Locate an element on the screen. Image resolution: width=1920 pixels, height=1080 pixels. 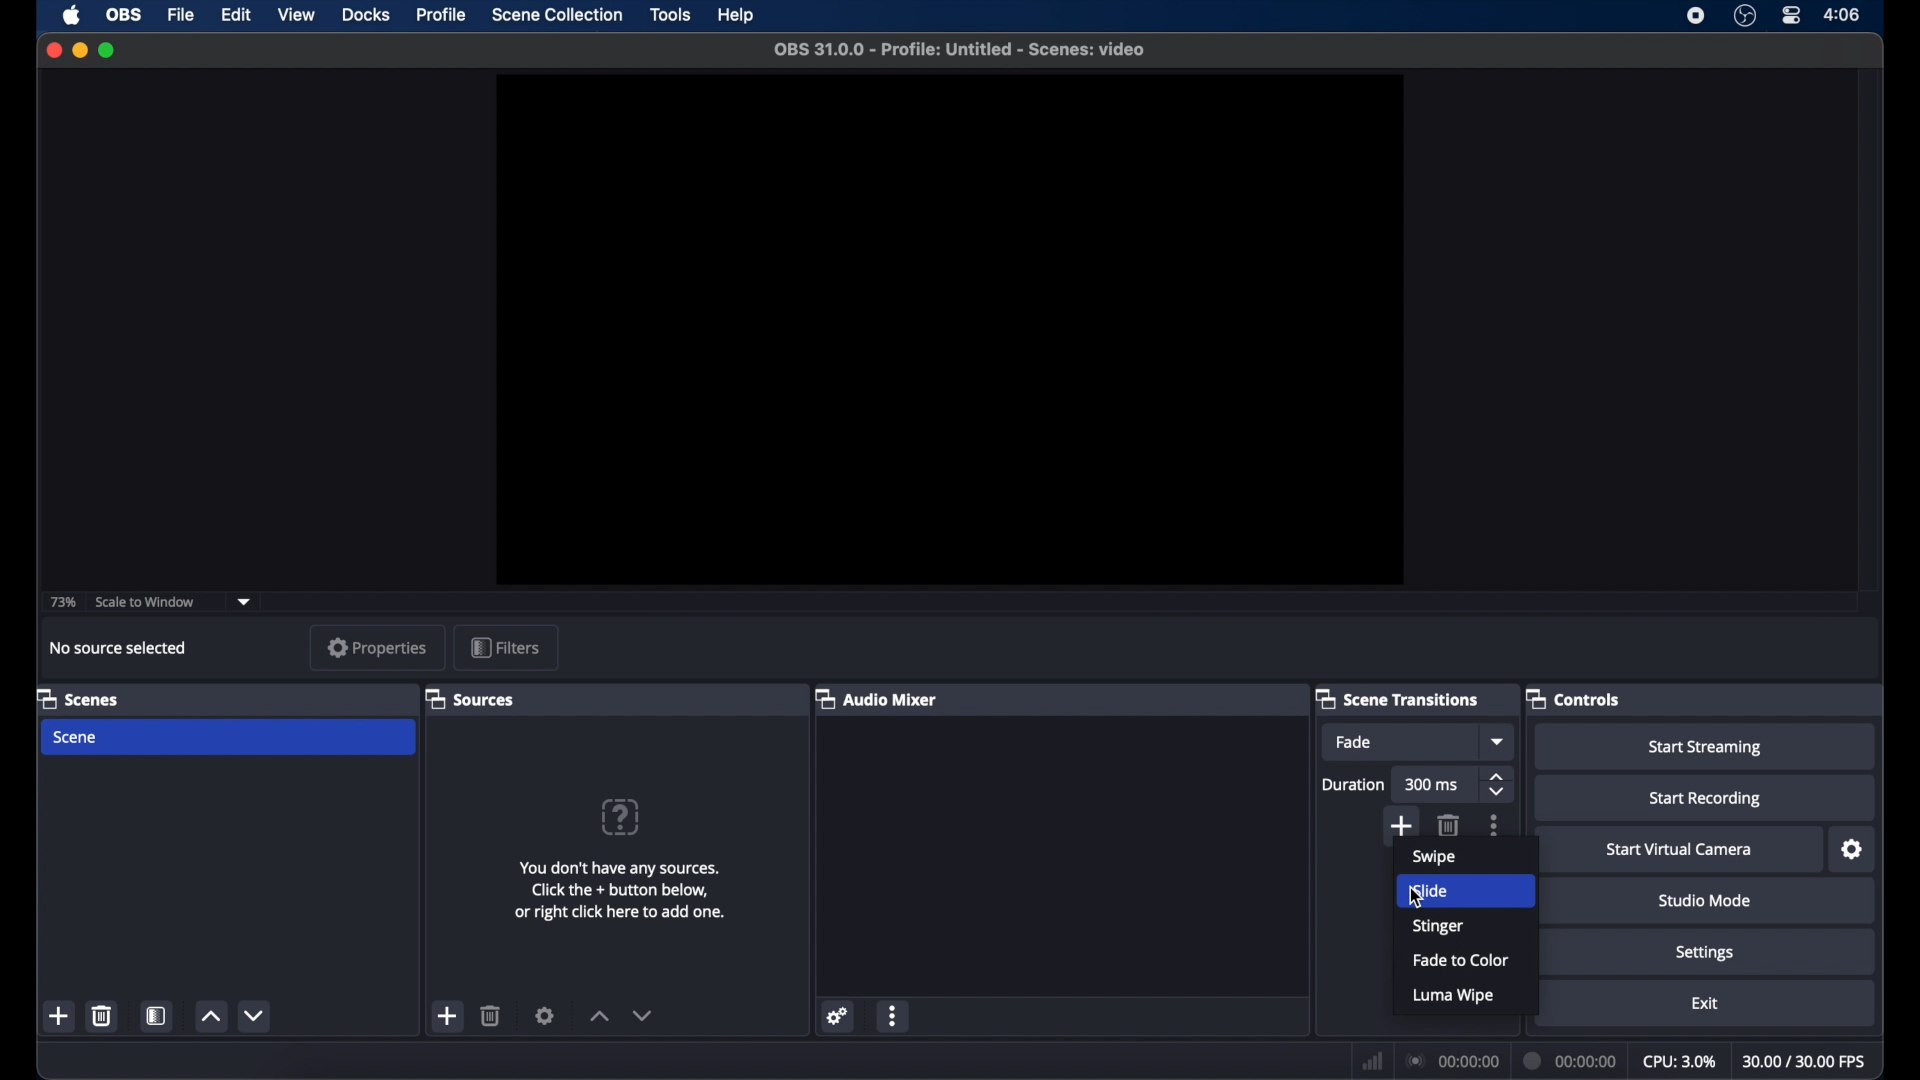
screen recorder icon is located at coordinates (1694, 15).